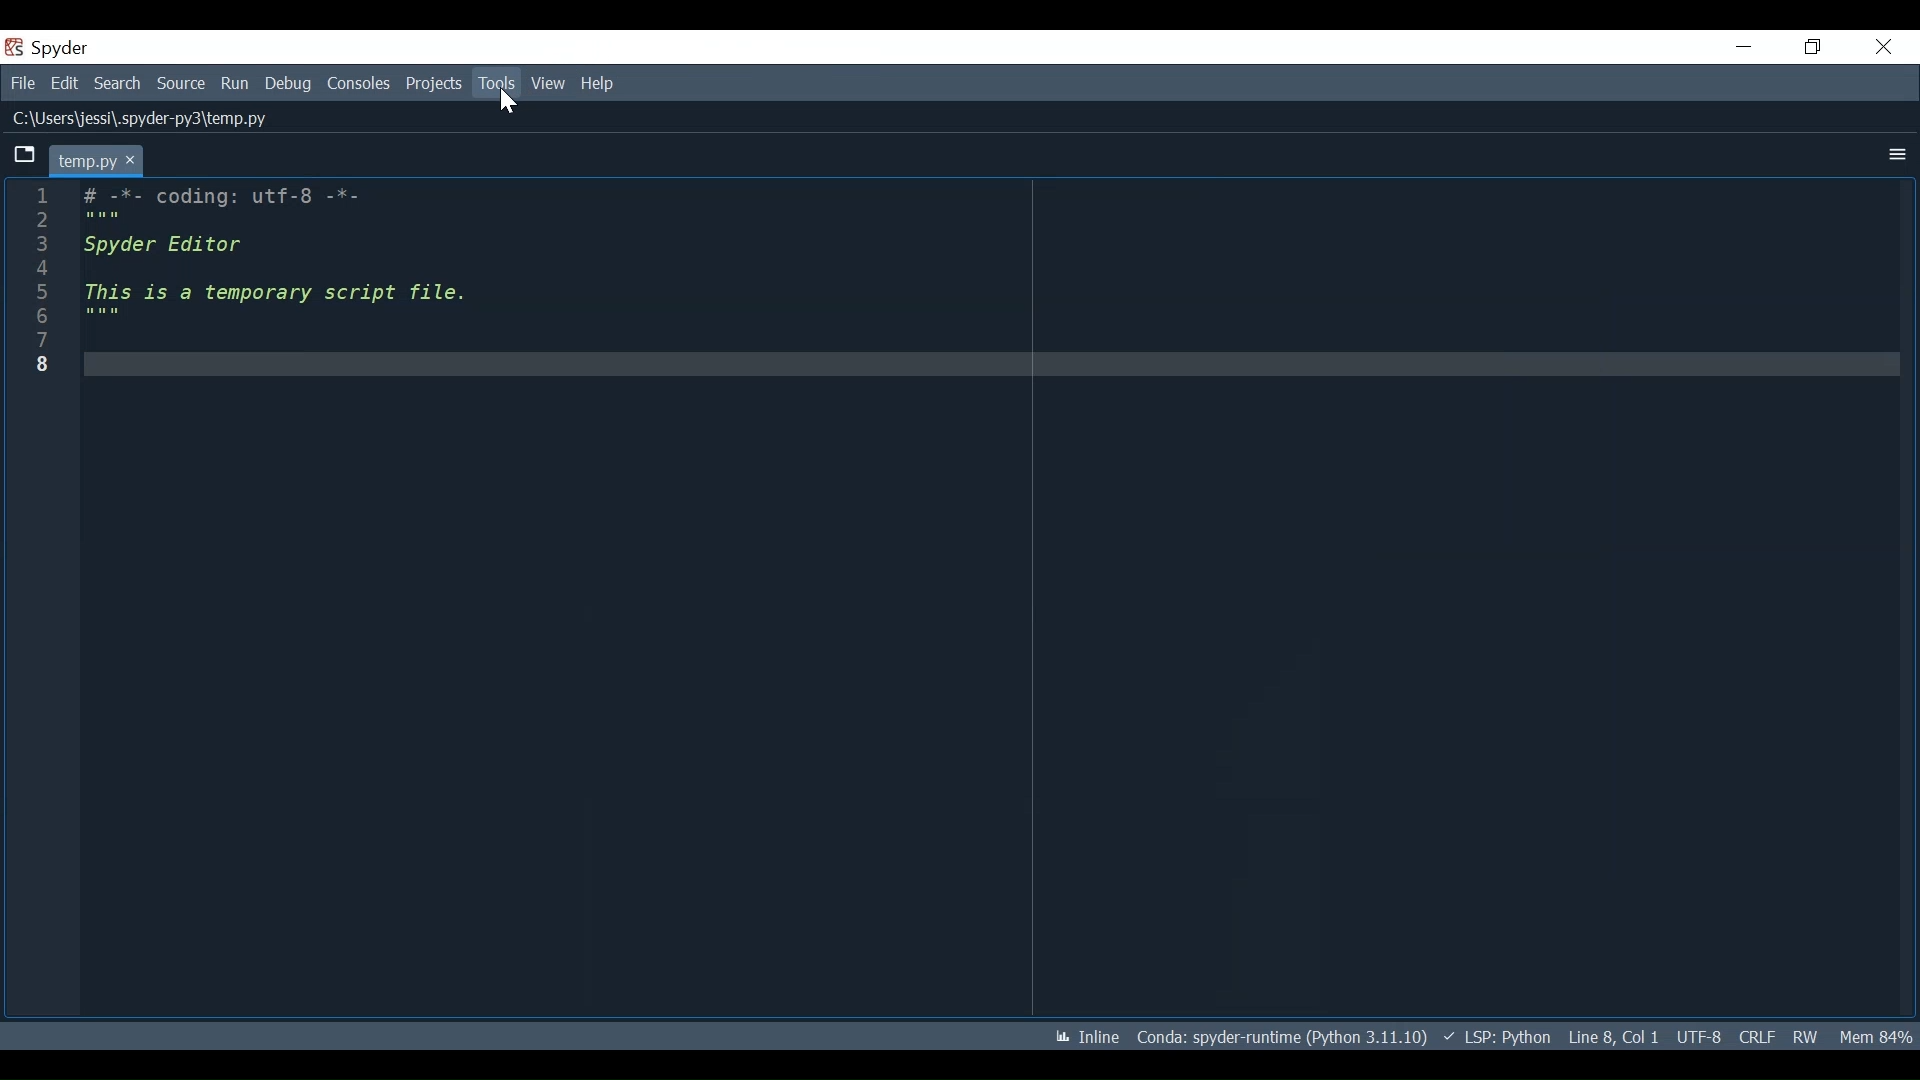 The width and height of the screenshot is (1920, 1080). I want to click on More Options, so click(1897, 154).